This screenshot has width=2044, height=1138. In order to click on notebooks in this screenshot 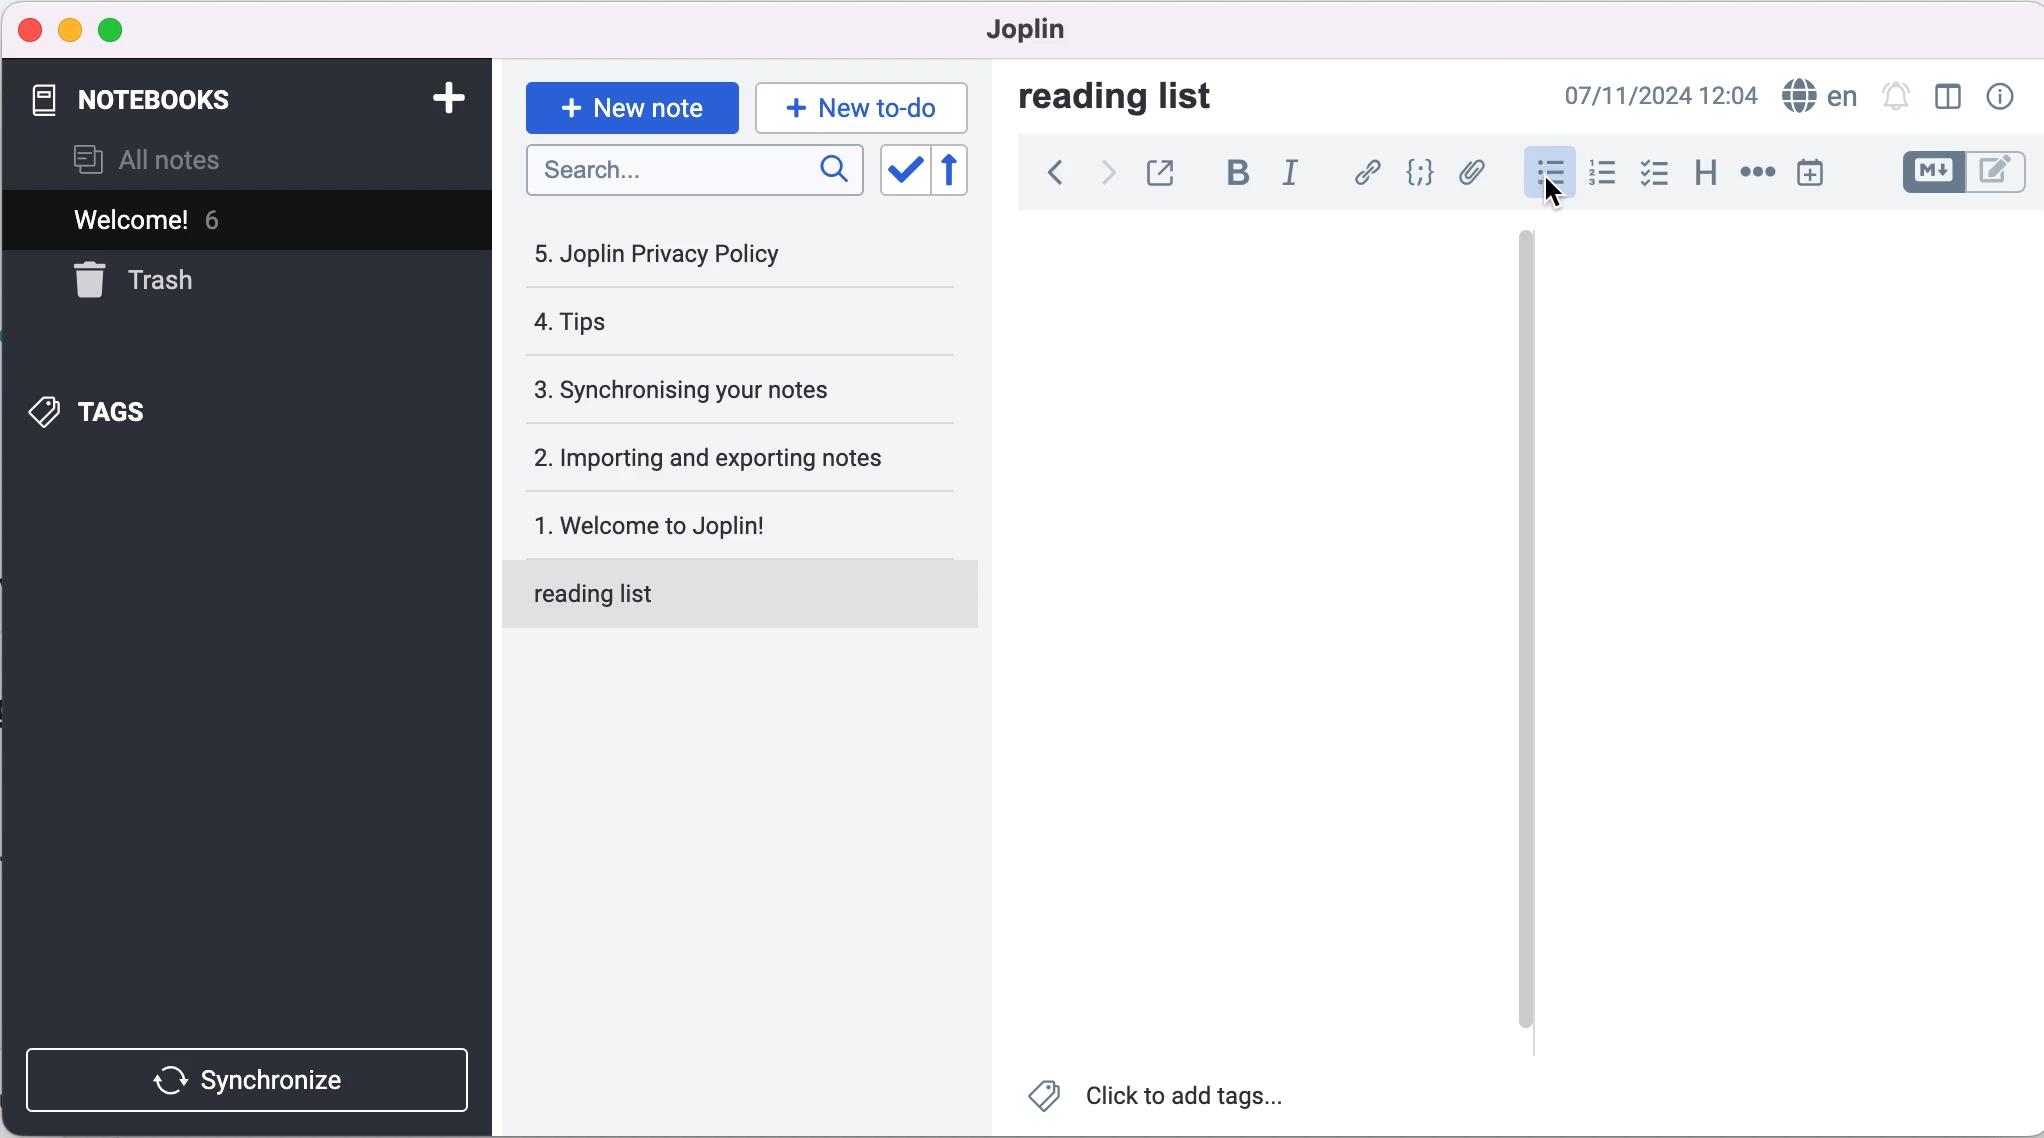, I will do `click(221, 100)`.